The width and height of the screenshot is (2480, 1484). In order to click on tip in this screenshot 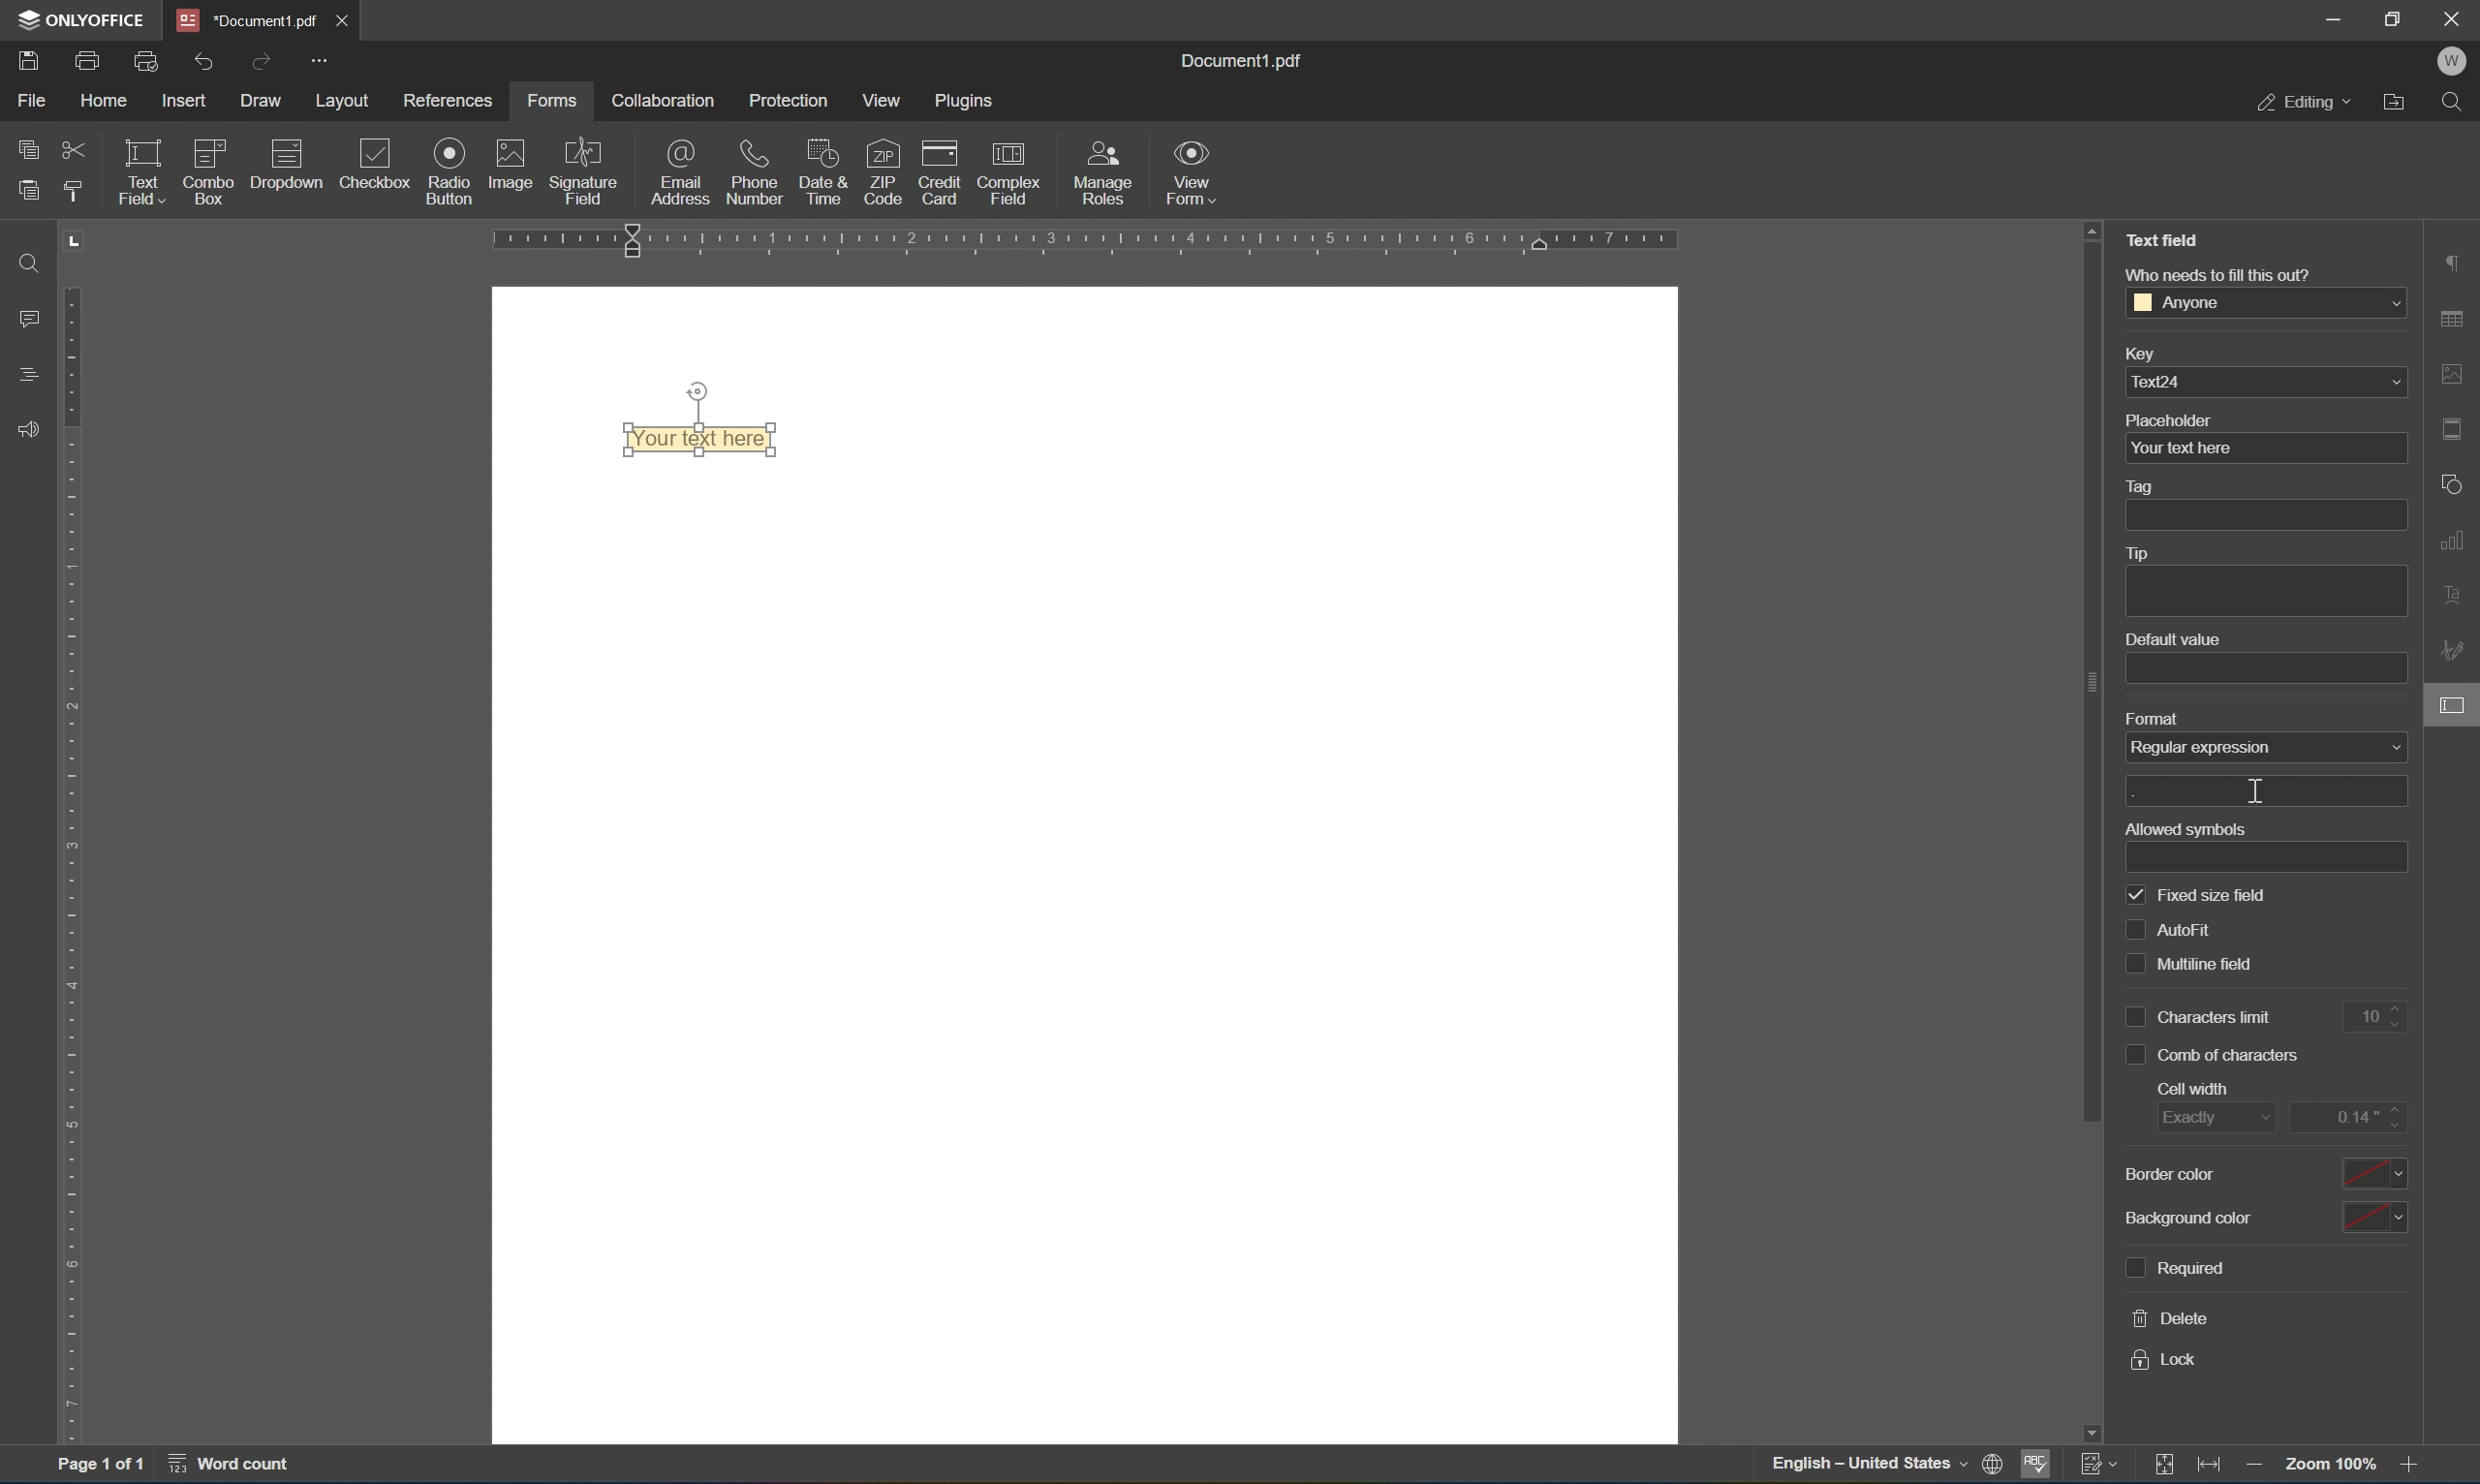, I will do `click(2135, 553)`.